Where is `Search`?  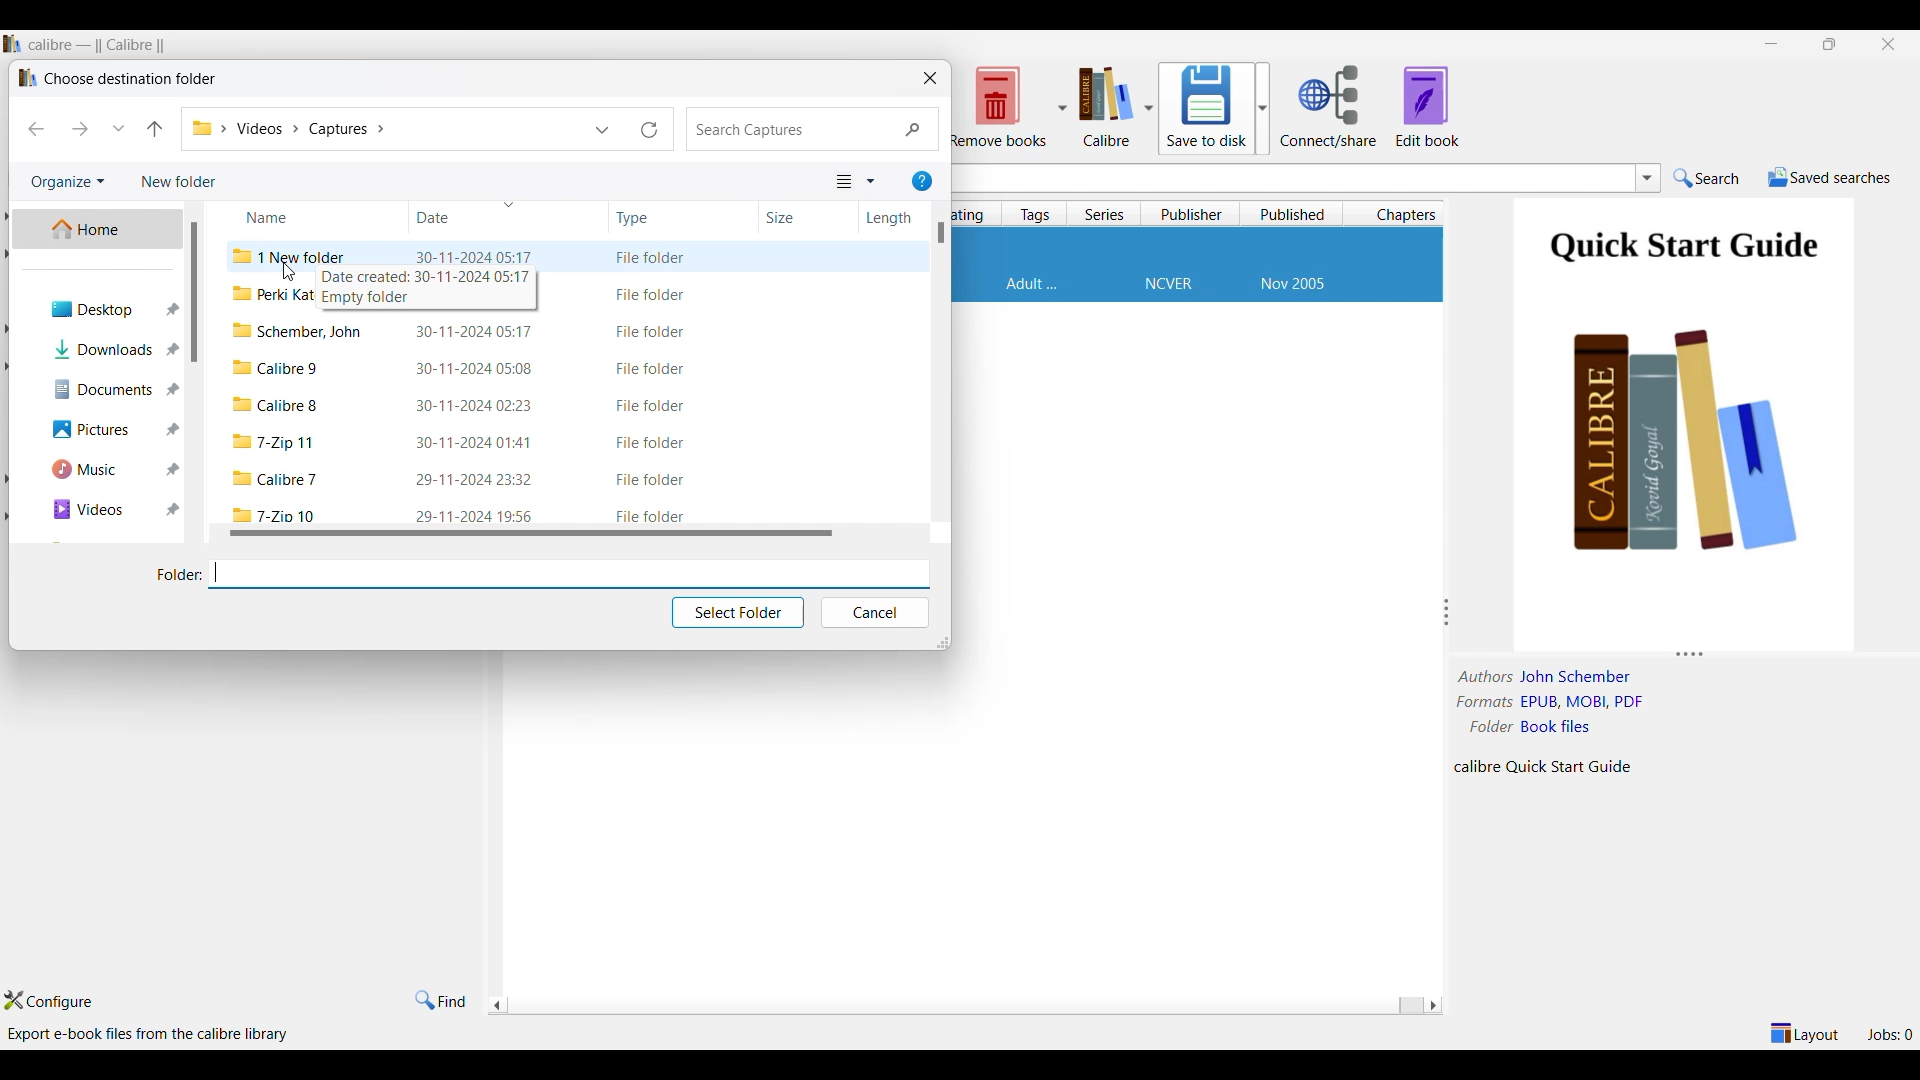
Search is located at coordinates (1707, 178).